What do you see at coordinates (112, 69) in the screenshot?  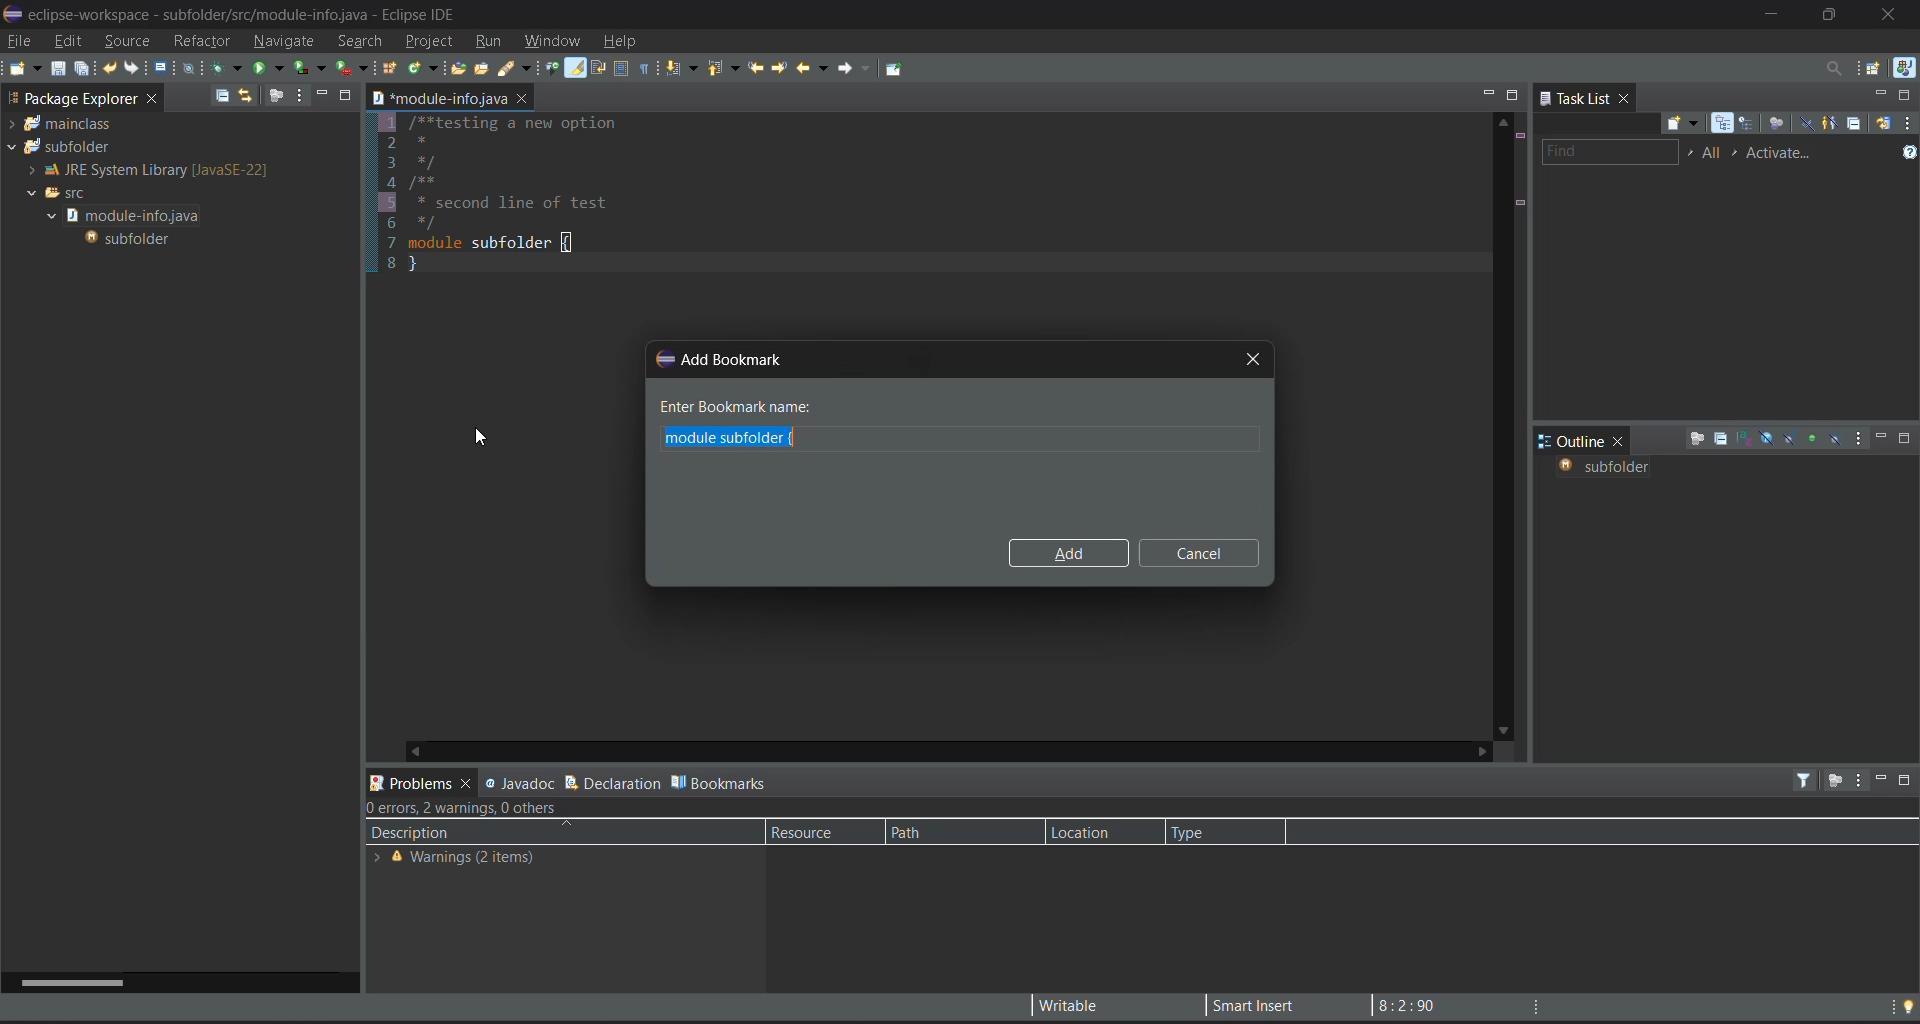 I see `undo` at bounding box center [112, 69].